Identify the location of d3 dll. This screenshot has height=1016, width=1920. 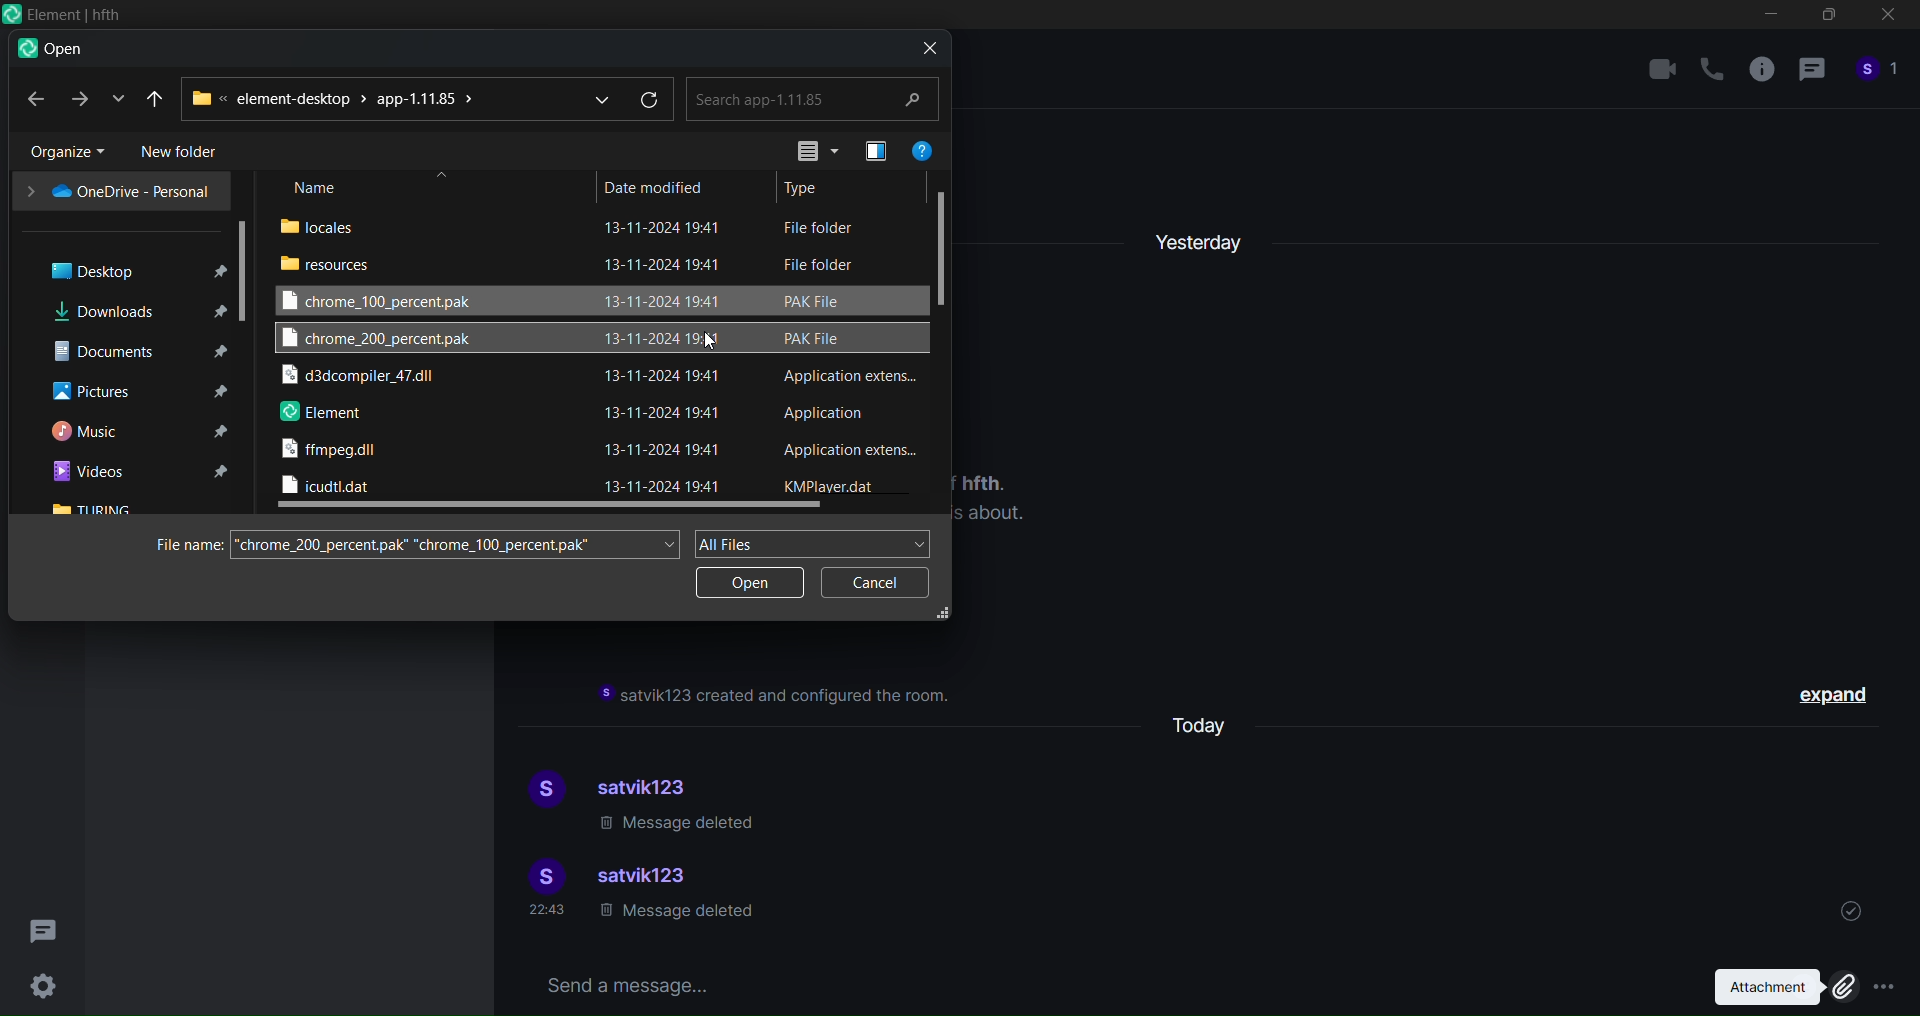
(363, 378).